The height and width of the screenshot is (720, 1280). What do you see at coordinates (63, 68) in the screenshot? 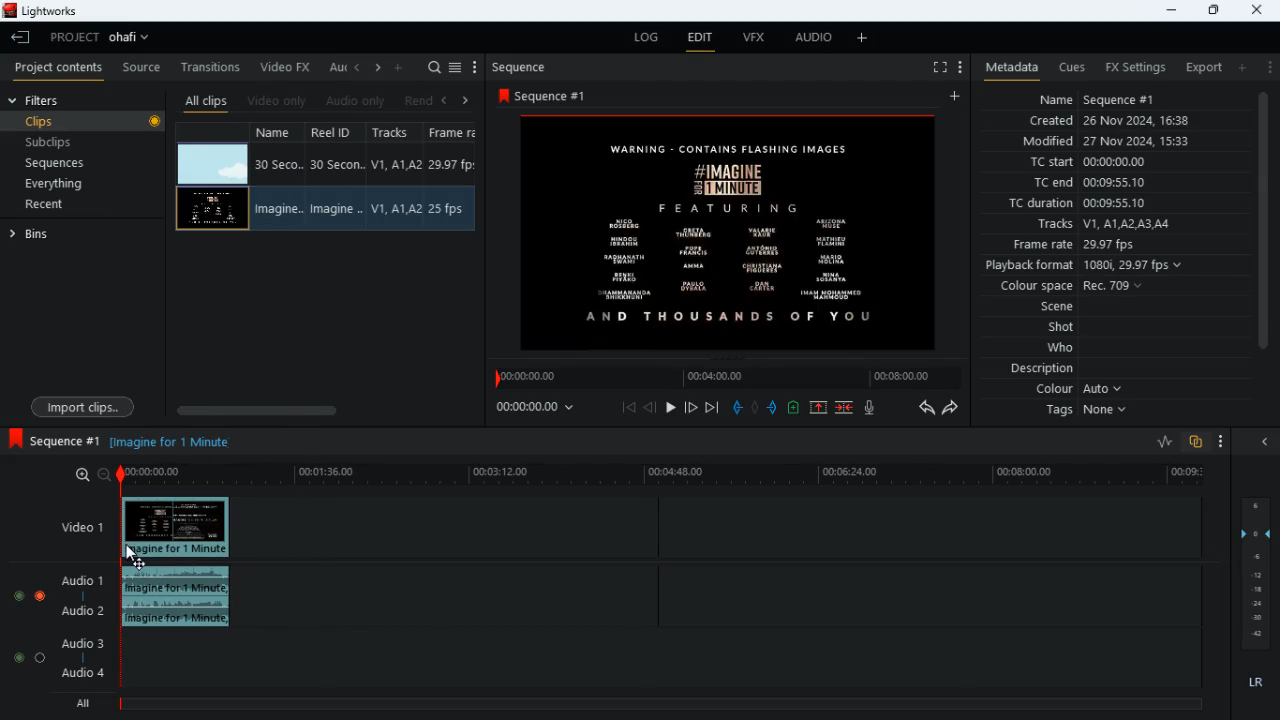
I see `project contents` at bounding box center [63, 68].